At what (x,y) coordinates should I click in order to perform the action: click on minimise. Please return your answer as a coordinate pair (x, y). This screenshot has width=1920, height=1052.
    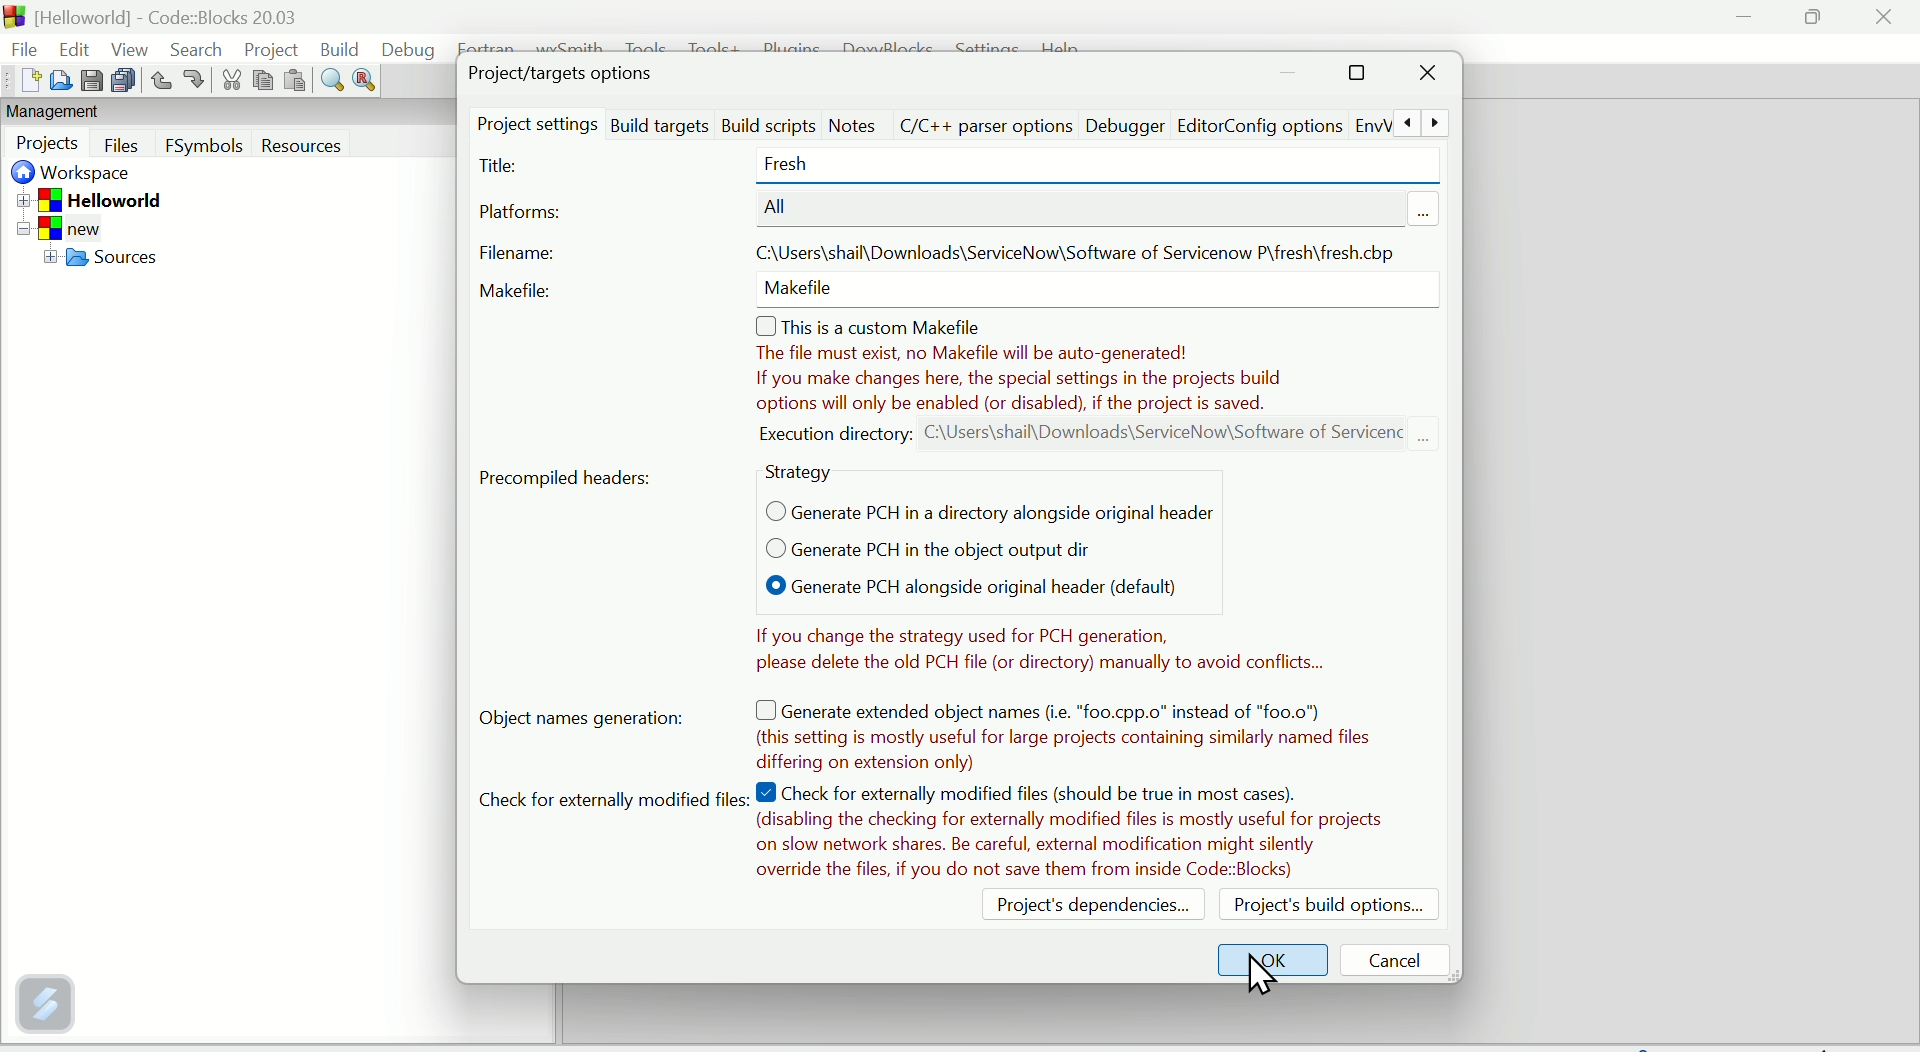
    Looking at the image, I should click on (1291, 76).